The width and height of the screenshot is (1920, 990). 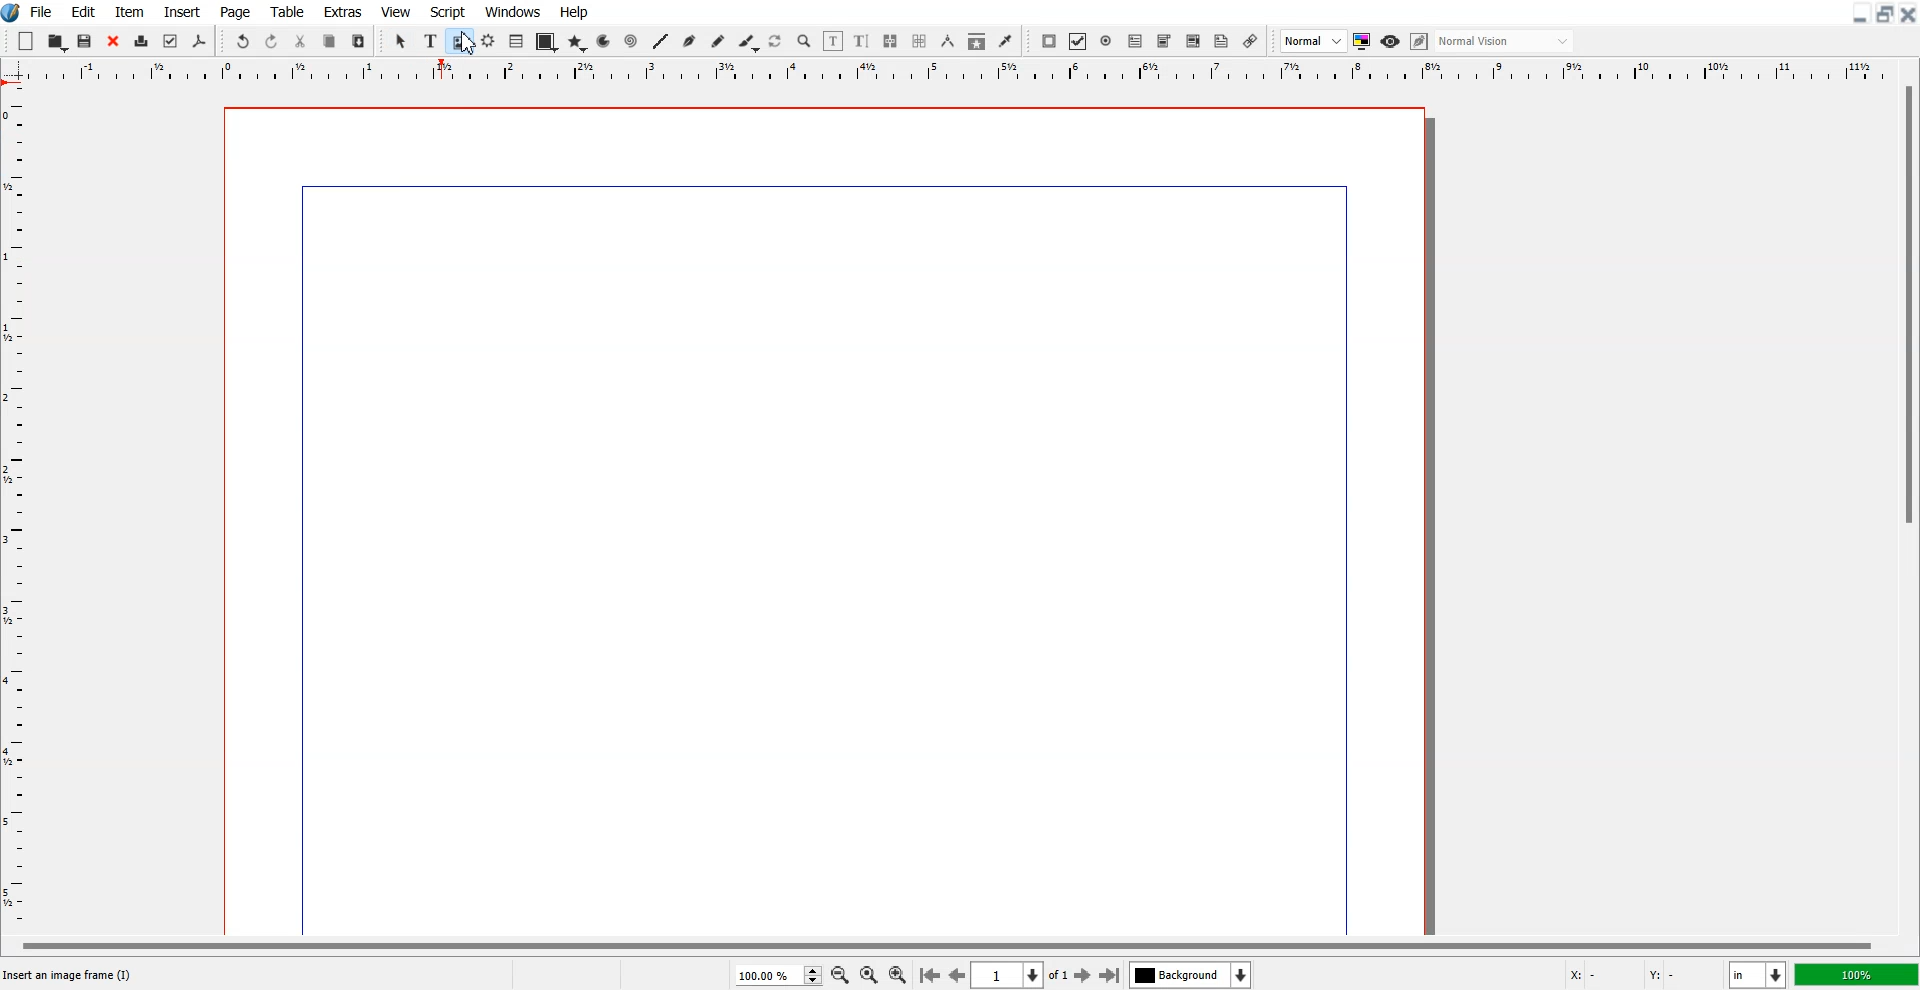 I want to click on PDF Radio Button, so click(x=1106, y=41).